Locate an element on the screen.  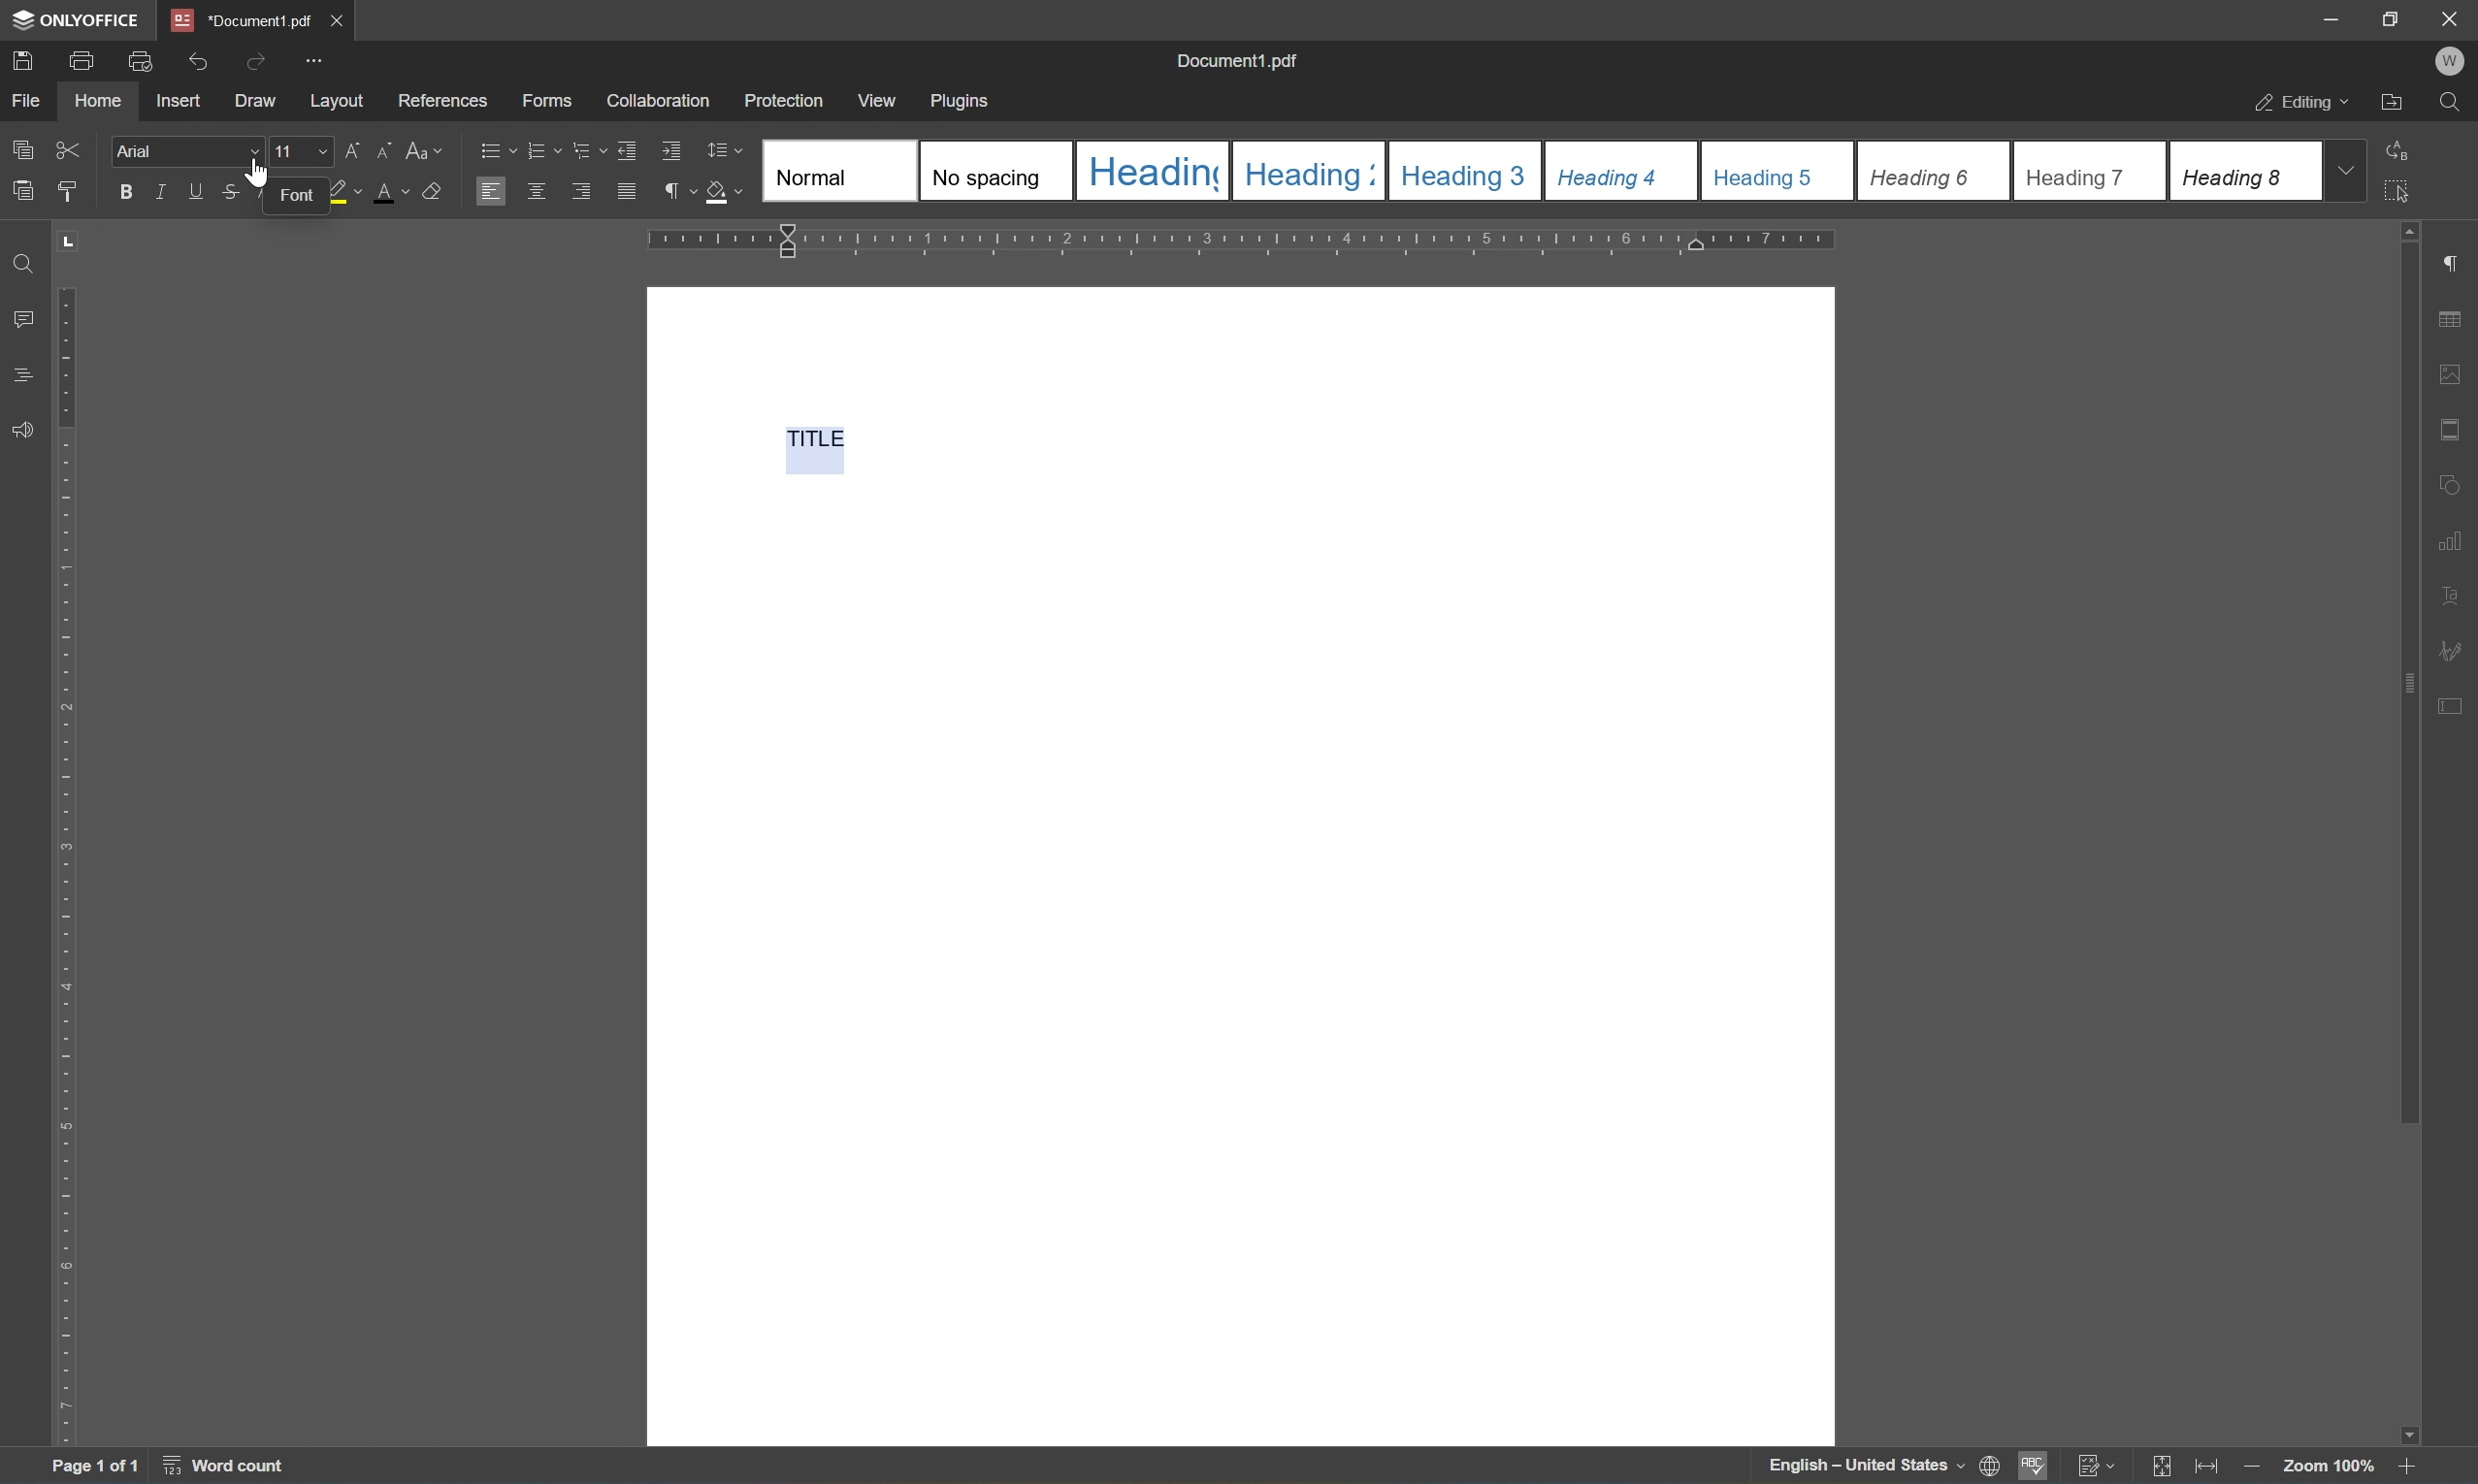
redo is located at coordinates (259, 61).